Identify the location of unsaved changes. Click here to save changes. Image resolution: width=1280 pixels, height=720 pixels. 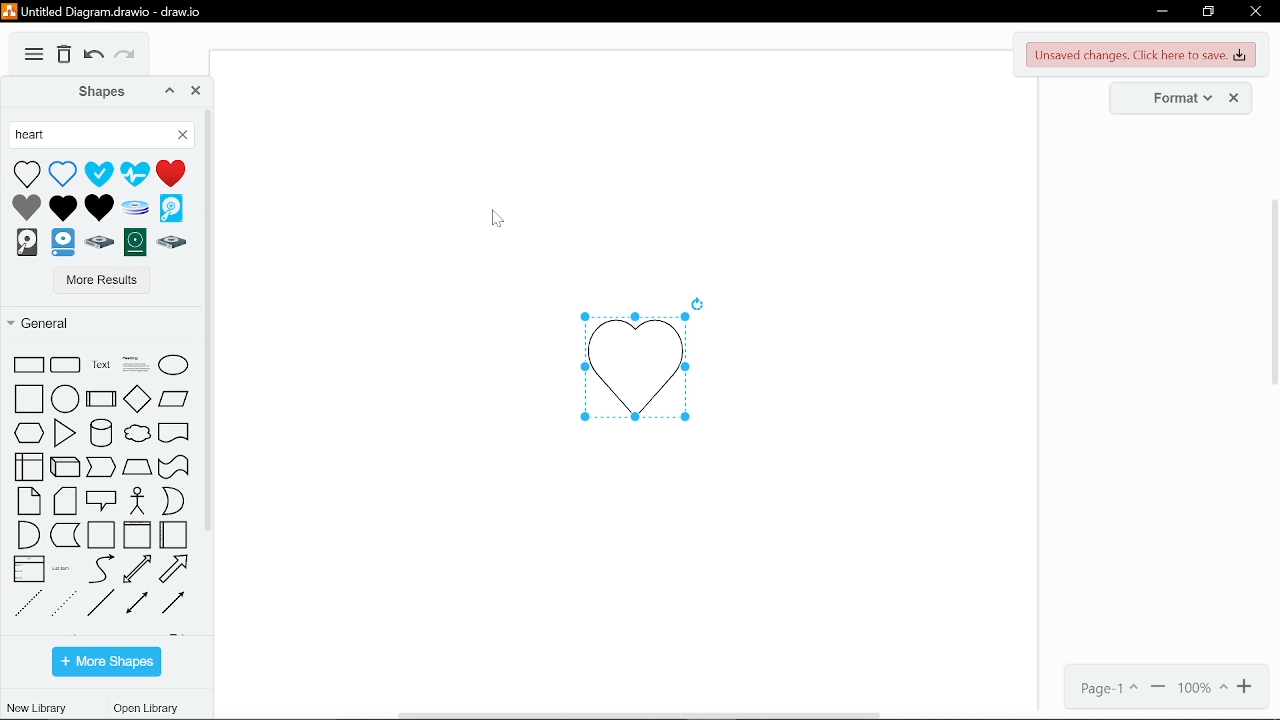
(1143, 55).